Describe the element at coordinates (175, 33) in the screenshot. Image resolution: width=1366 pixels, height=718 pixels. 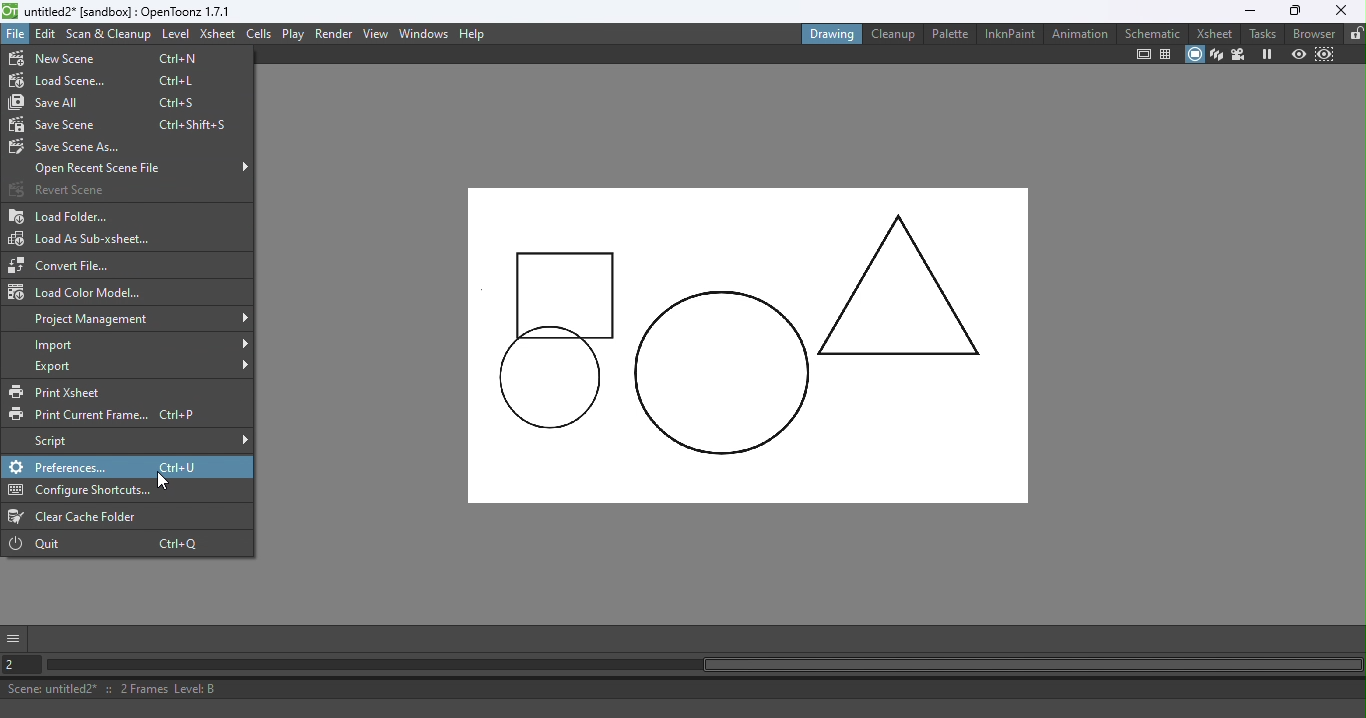
I see `Level` at that location.